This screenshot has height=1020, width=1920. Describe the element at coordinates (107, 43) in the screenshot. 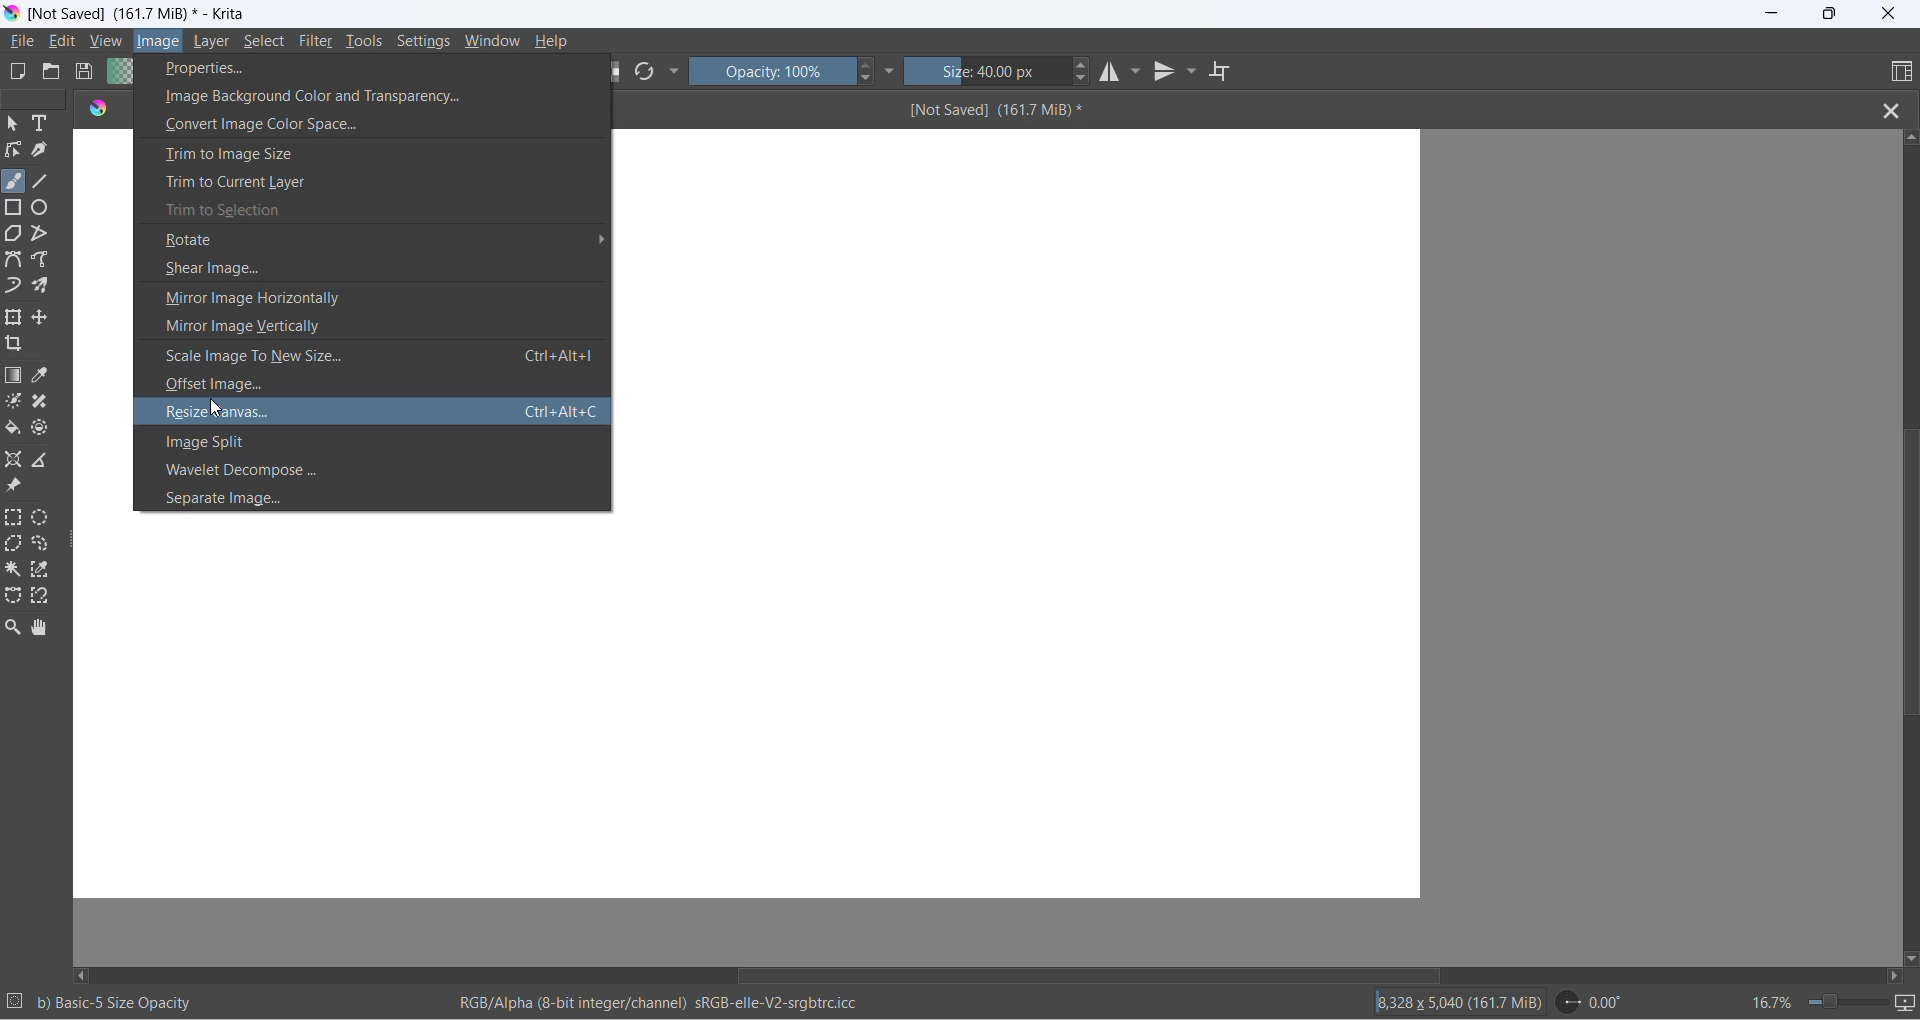

I see `view` at that location.